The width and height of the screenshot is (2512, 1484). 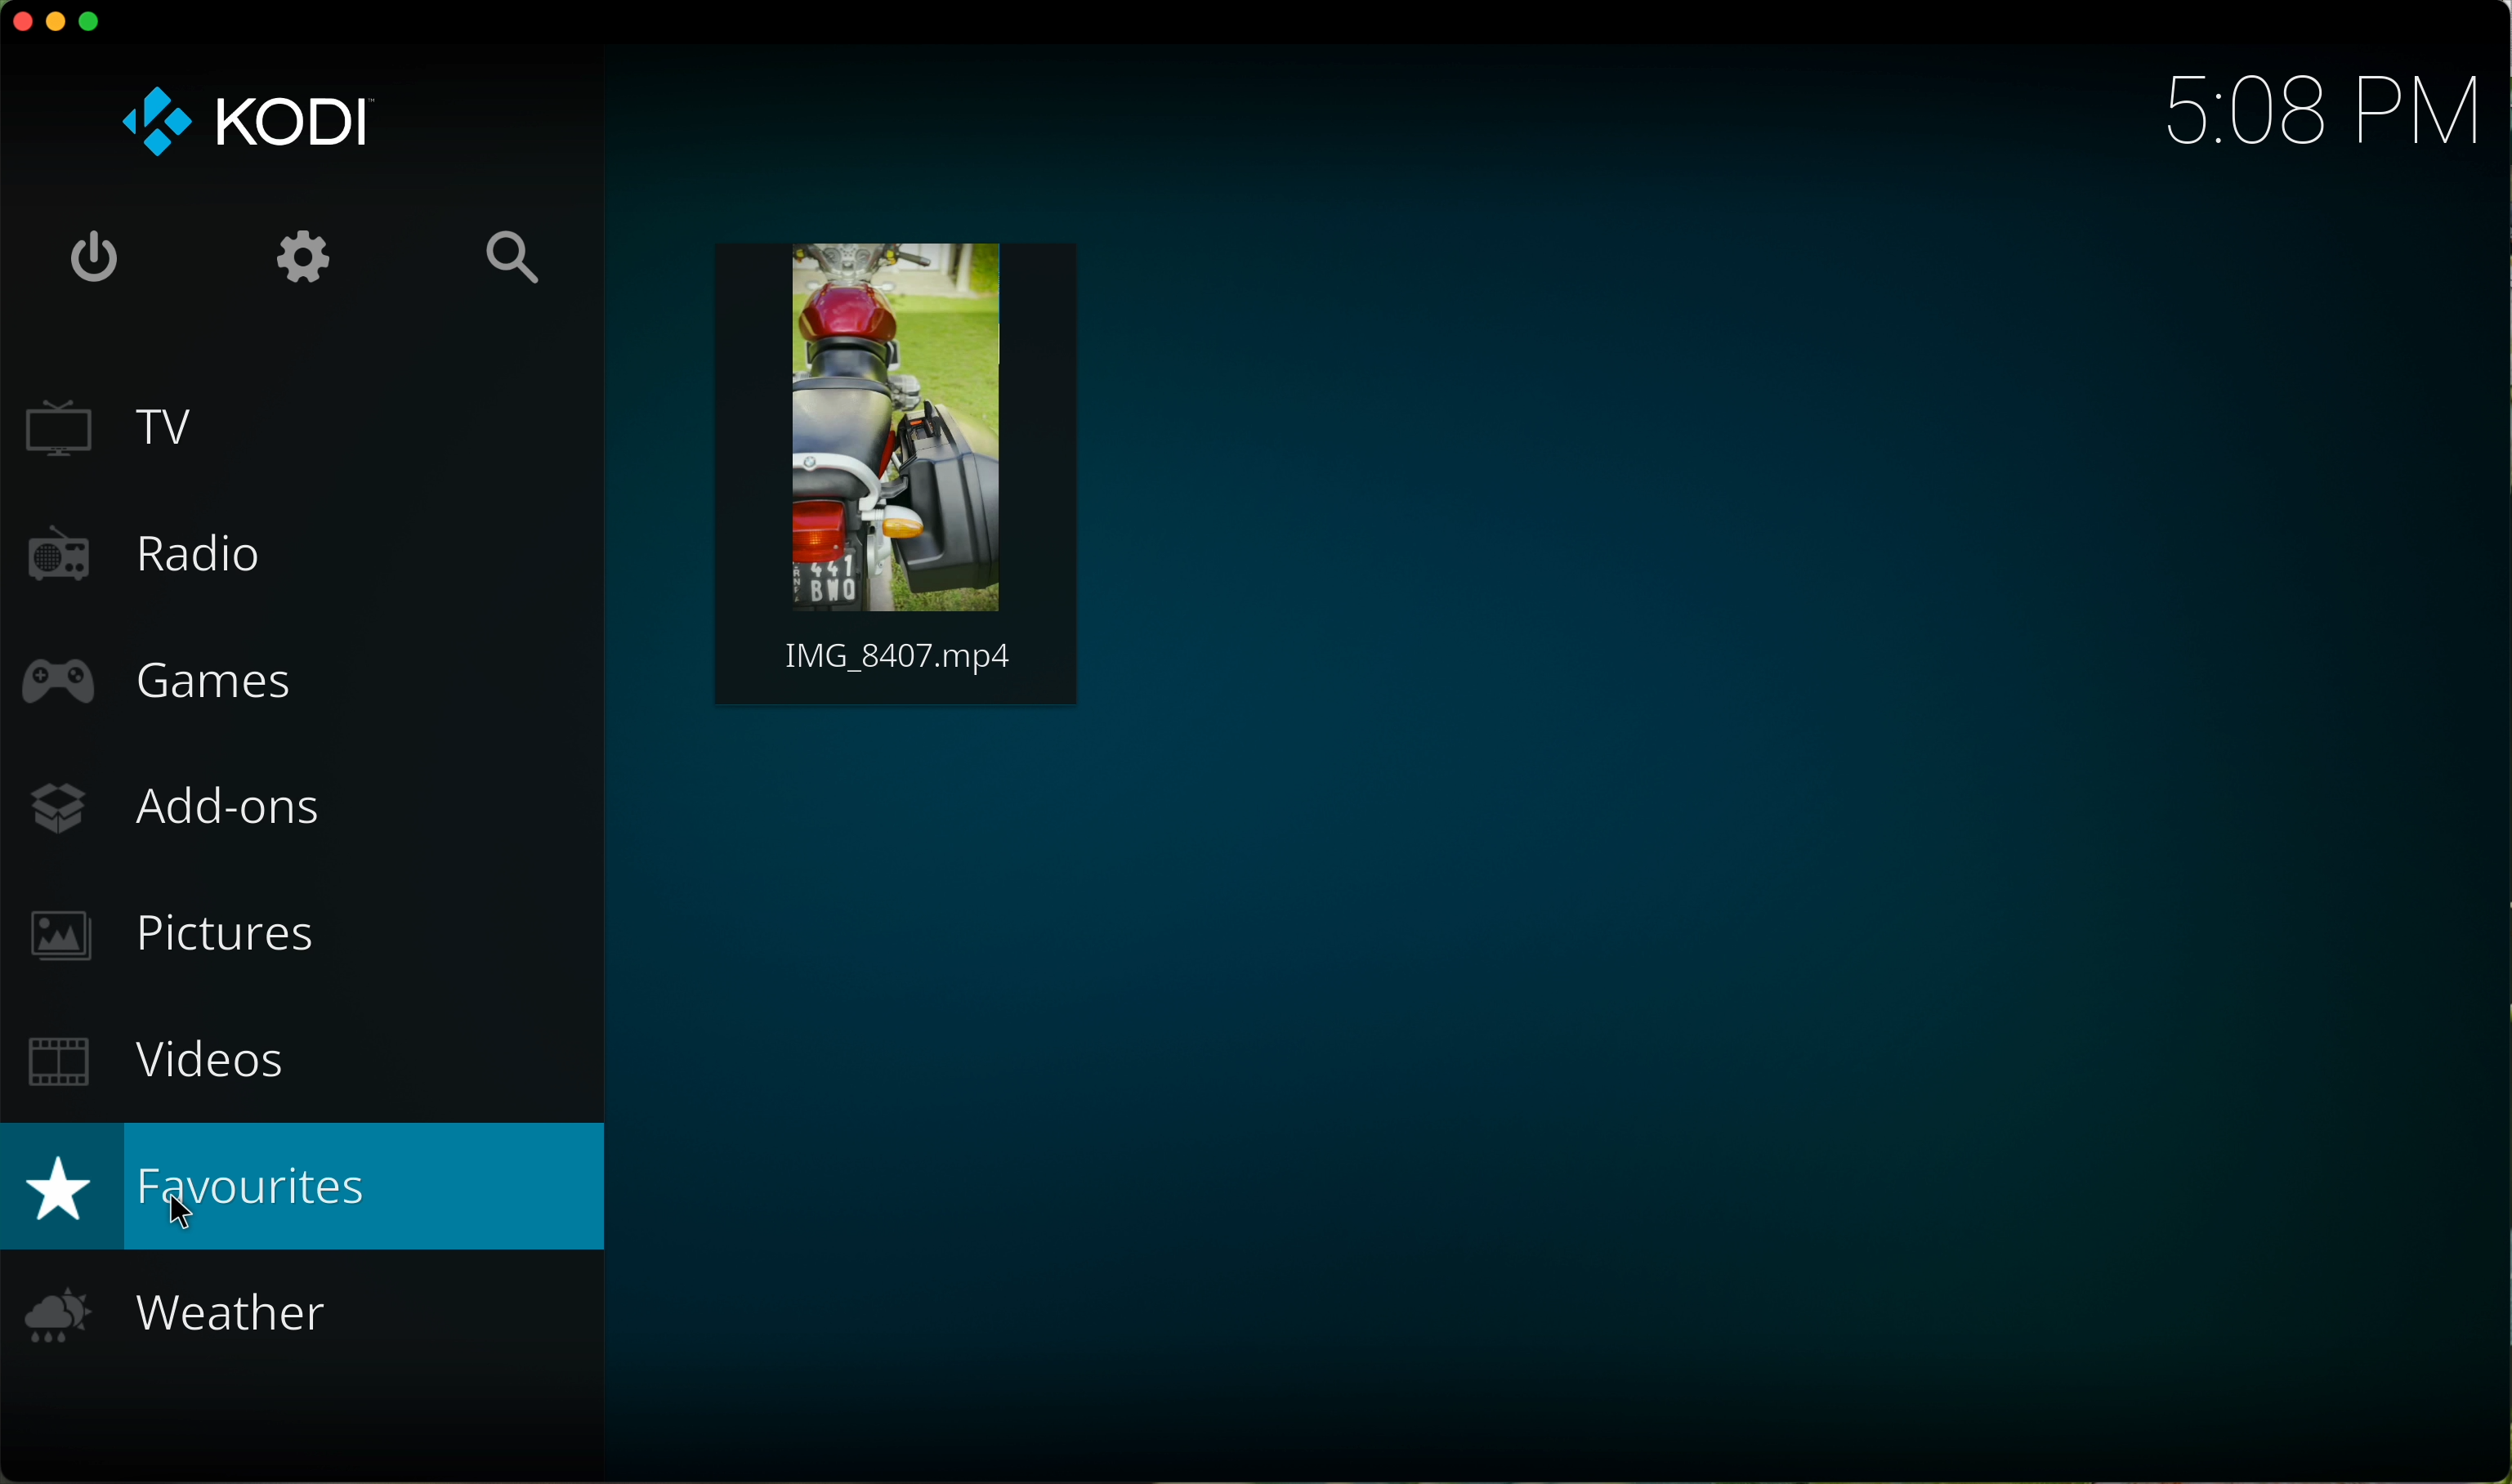 I want to click on radio, so click(x=193, y=549).